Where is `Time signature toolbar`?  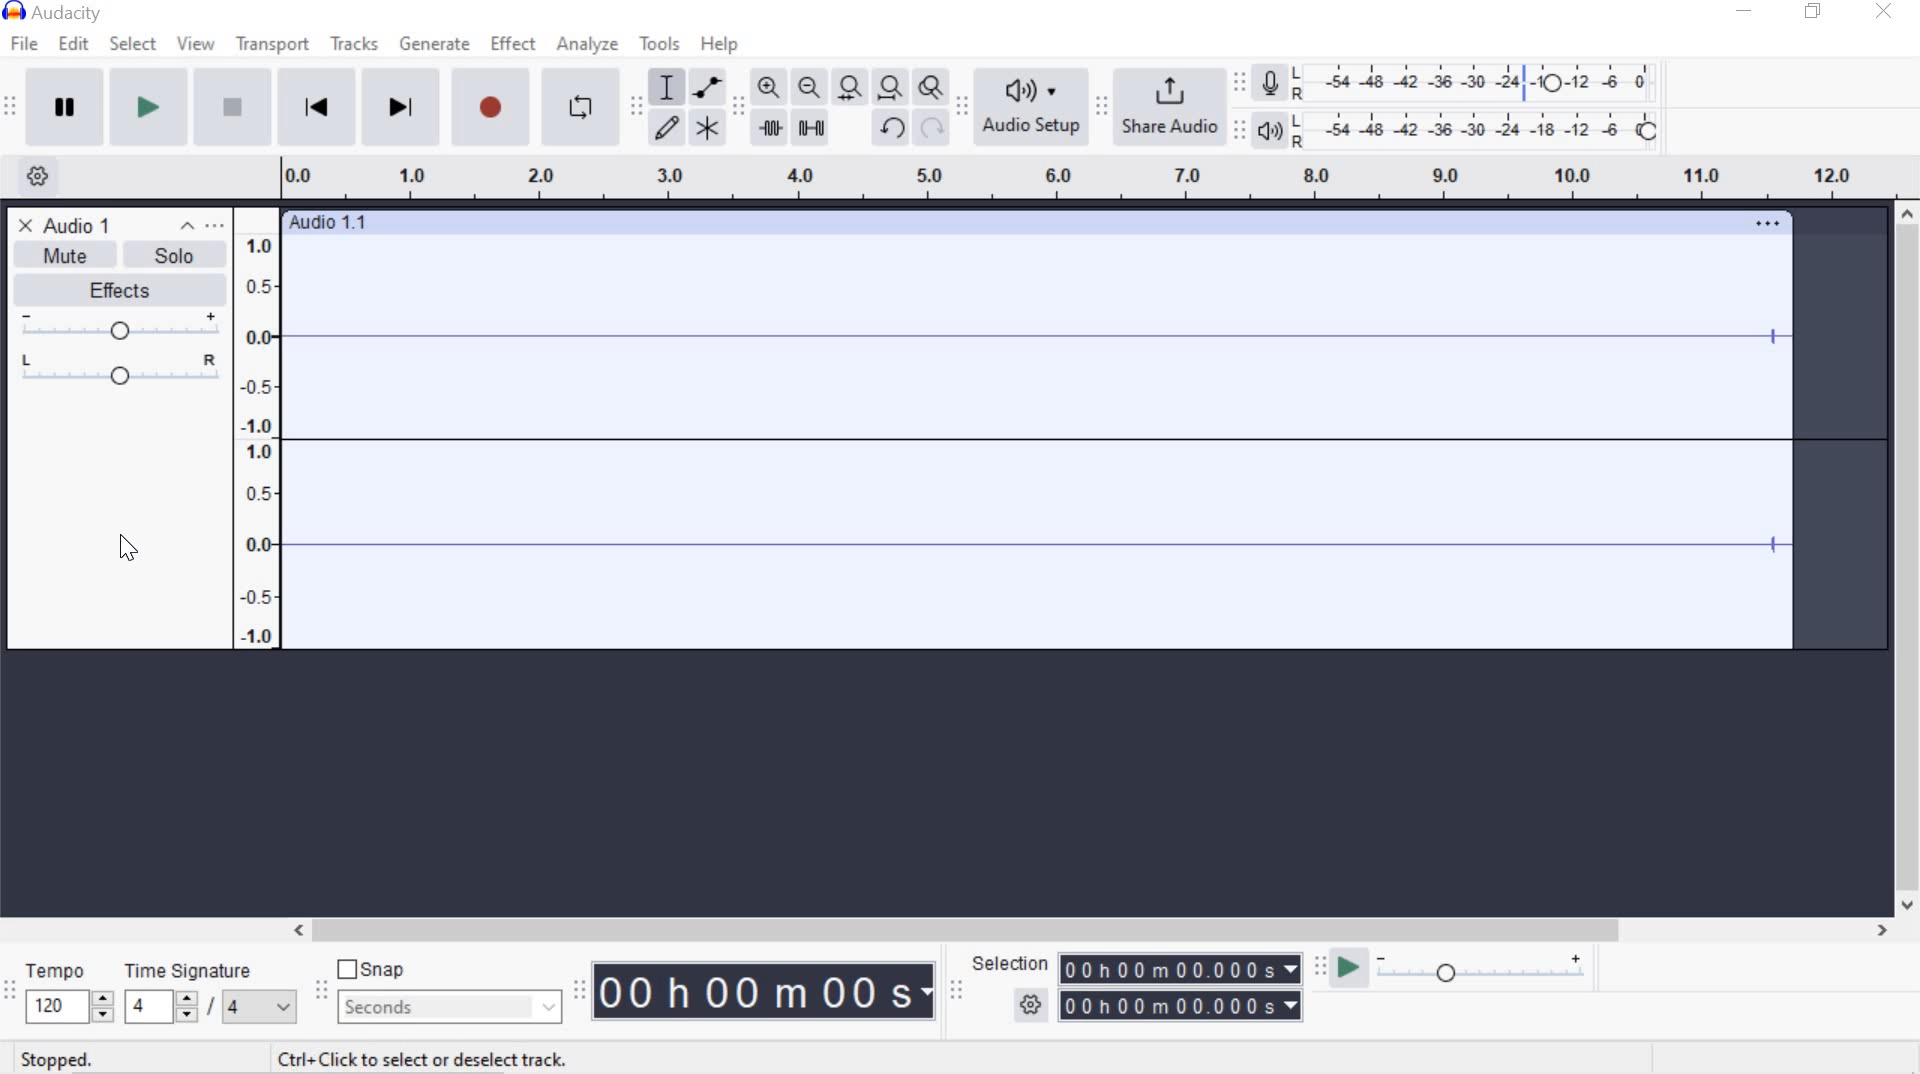 Time signature toolbar is located at coordinates (10, 991).